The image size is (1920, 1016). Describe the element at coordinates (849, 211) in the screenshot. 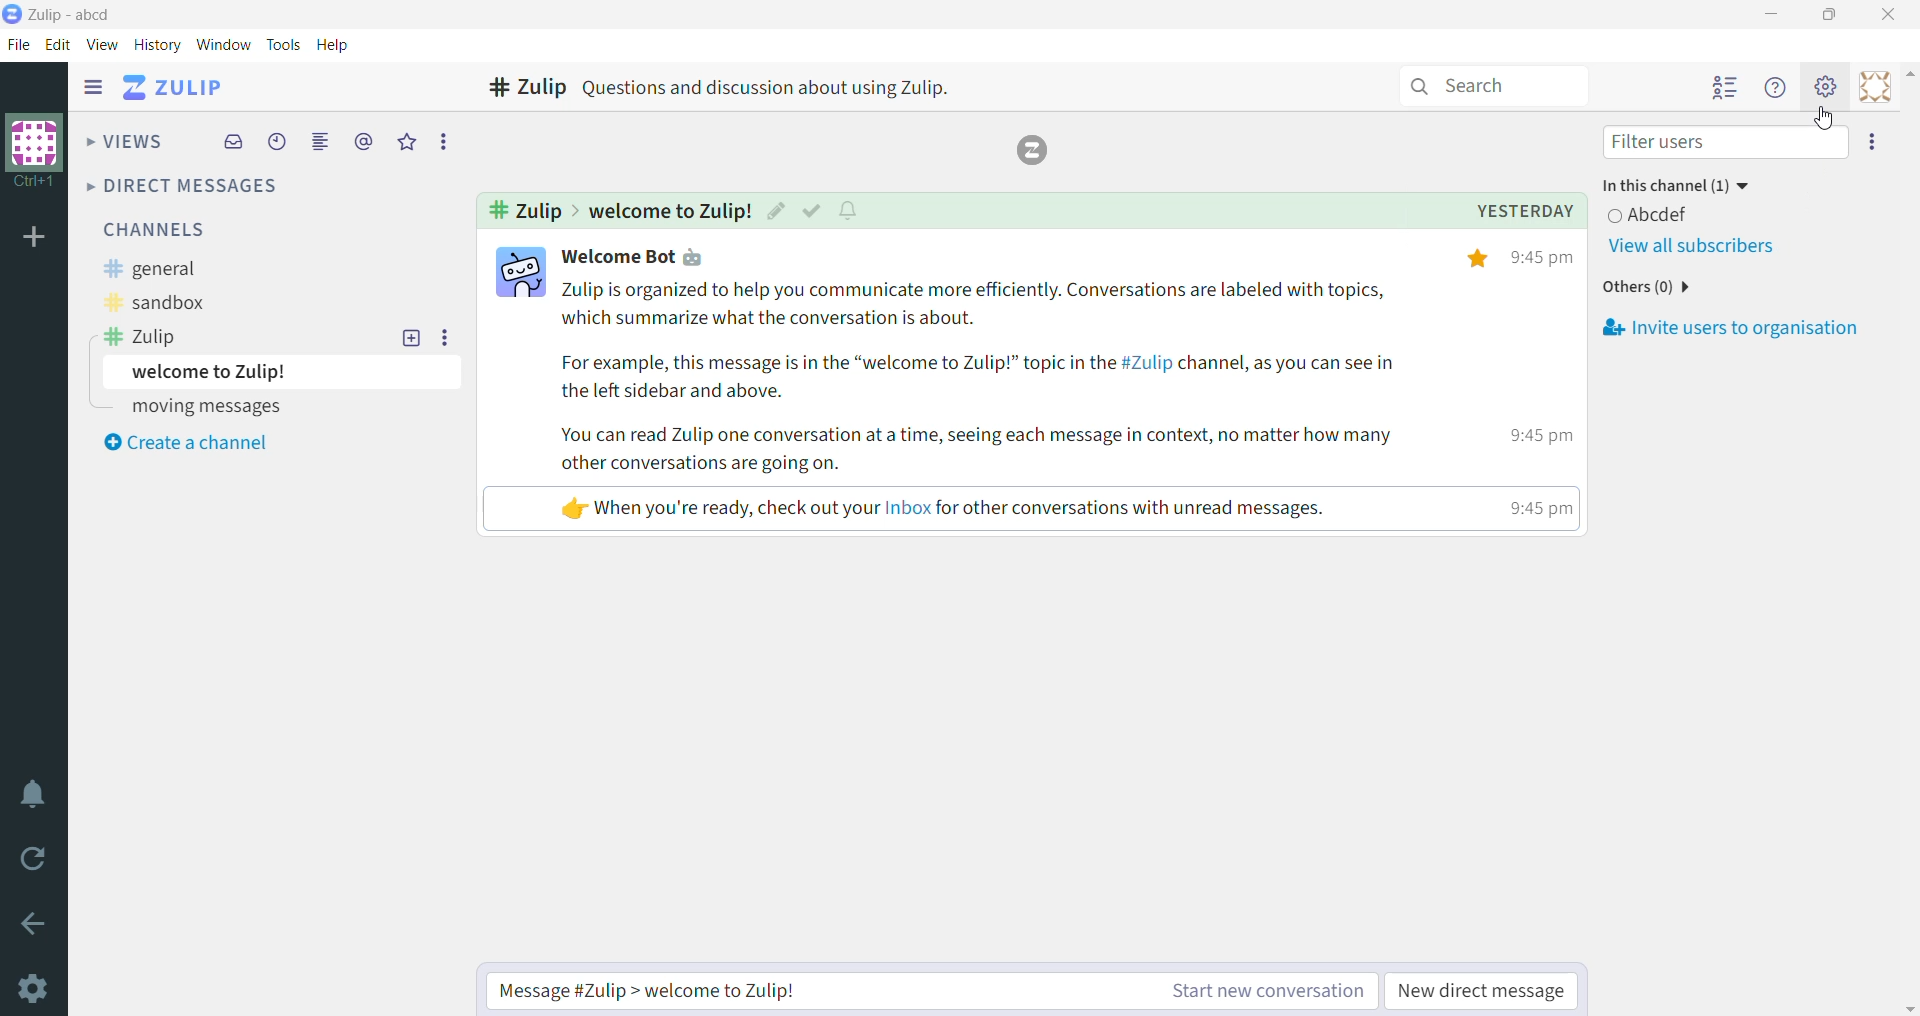

I see `Configure topic notifications` at that location.